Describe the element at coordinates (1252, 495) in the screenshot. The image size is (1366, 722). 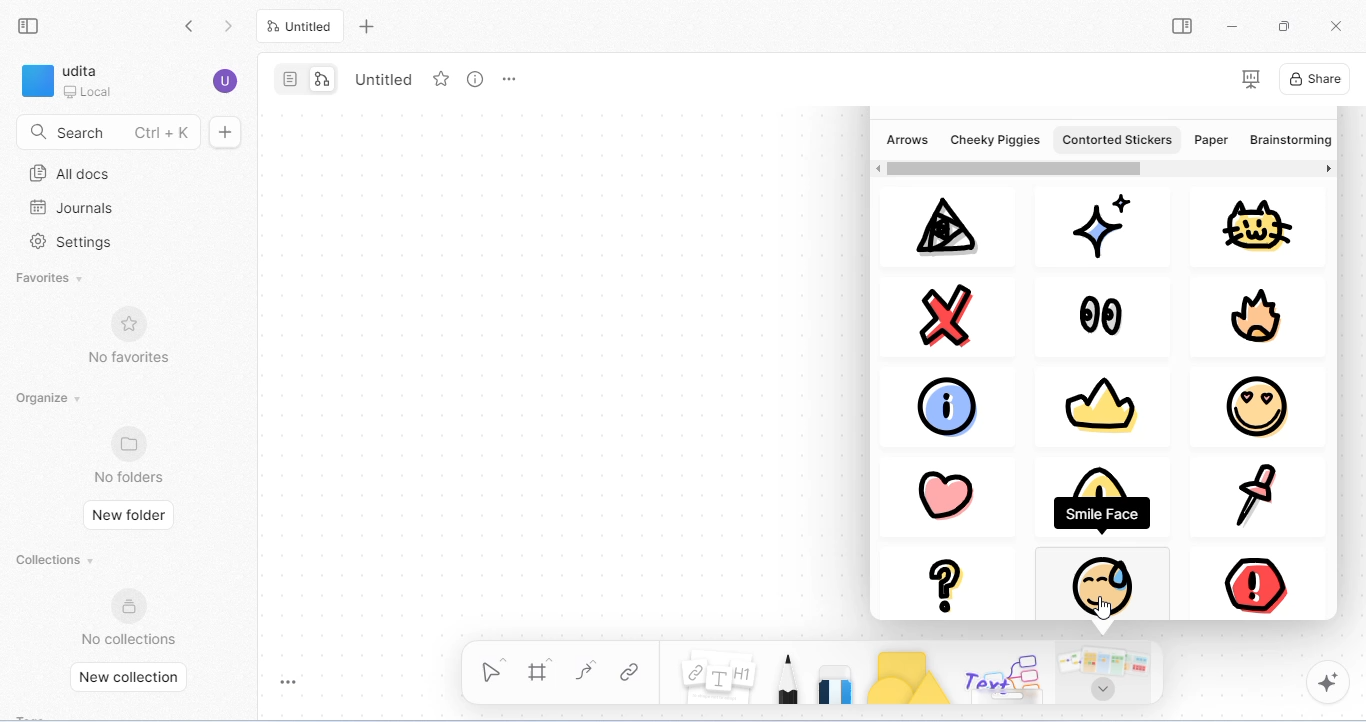
I see `pin` at that location.